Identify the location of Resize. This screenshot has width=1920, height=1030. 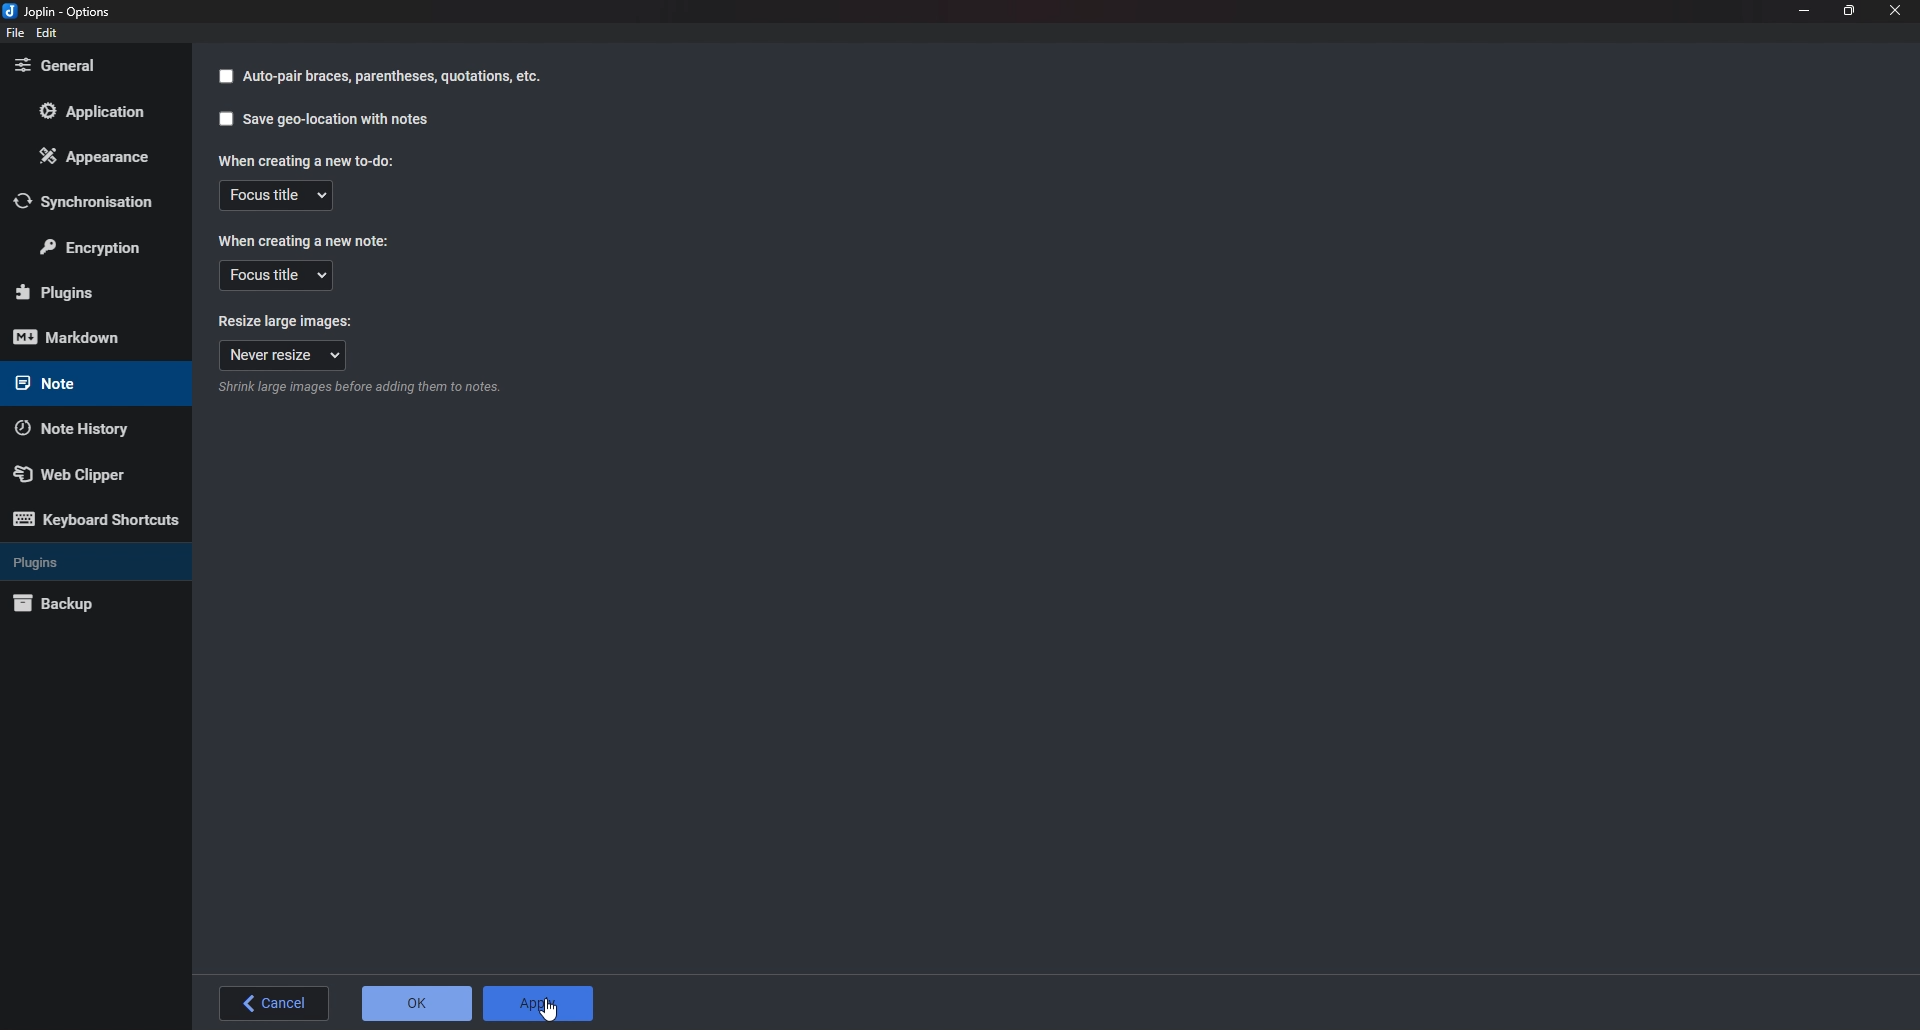
(1849, 11).